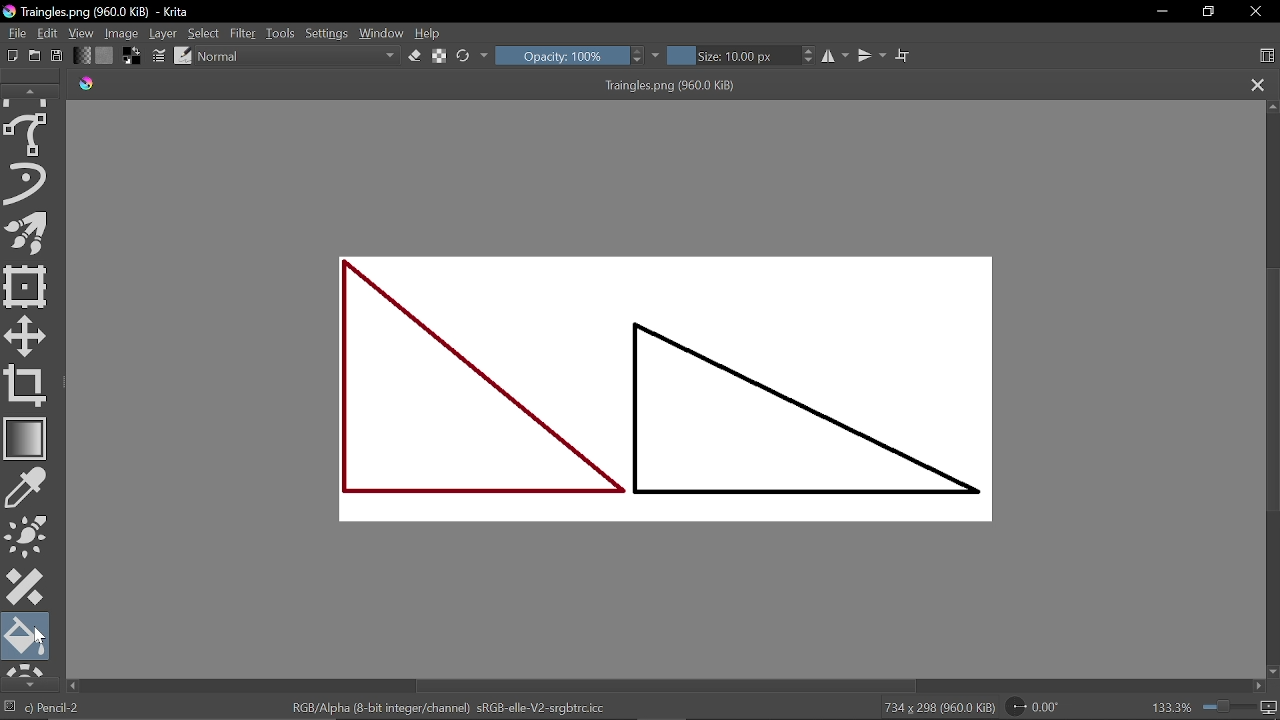  Describe the element at coordinates (245, 34) in the screenshot. I see `Filter` at that location.